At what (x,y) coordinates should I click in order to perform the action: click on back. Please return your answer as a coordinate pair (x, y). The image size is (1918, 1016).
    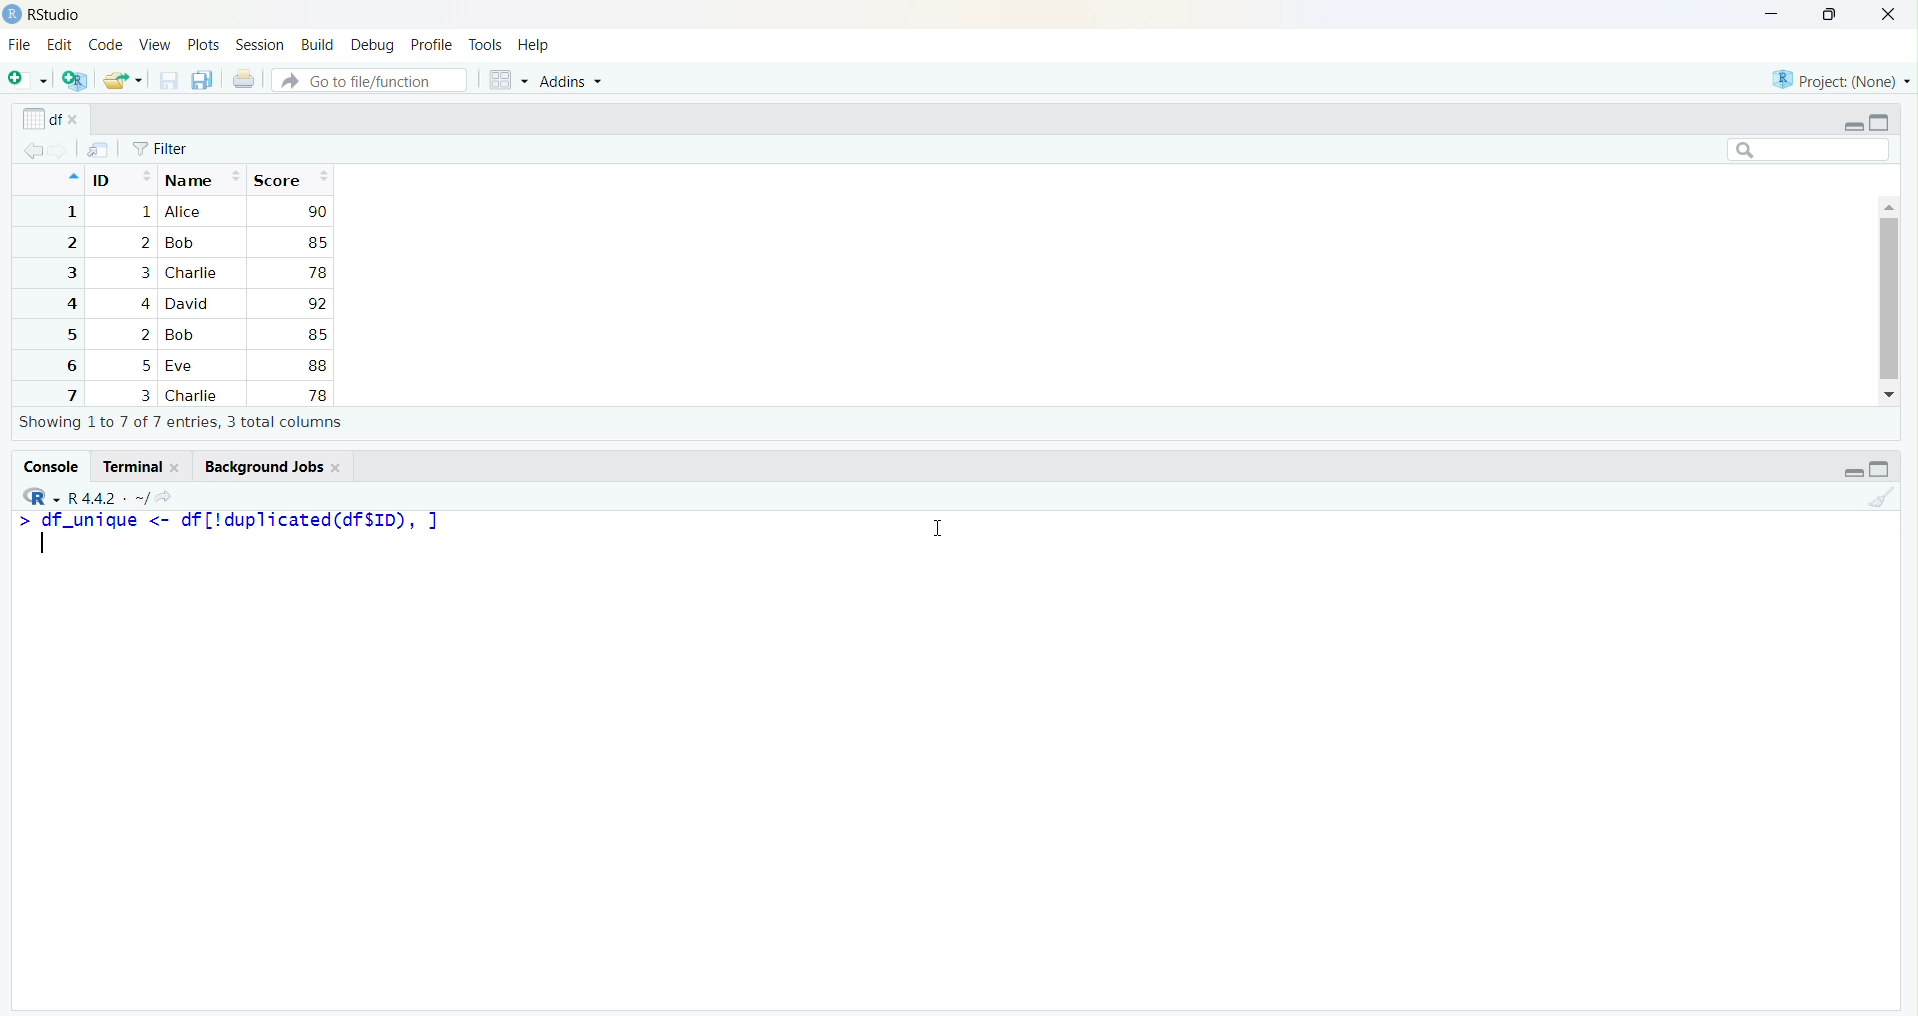
    Looking at the image, I should click on (33, 151).